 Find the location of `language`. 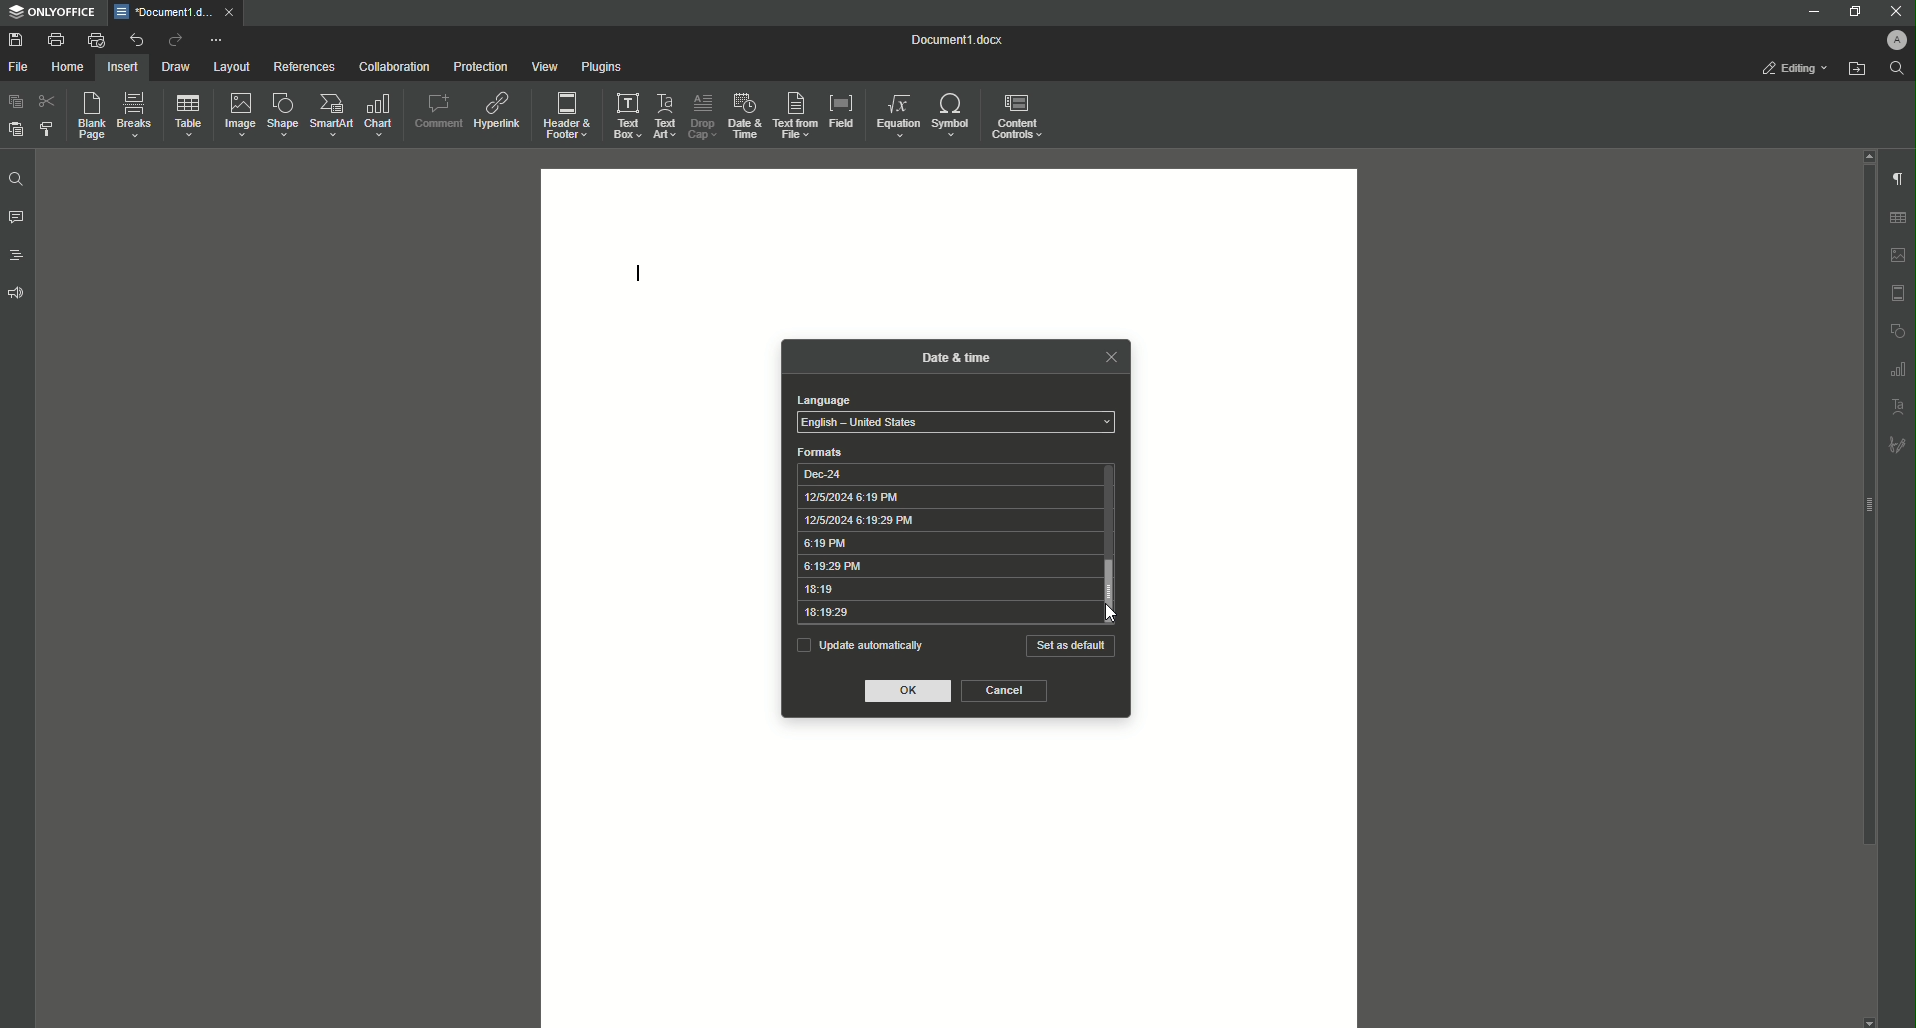

language is located at coordinates (822, 400).